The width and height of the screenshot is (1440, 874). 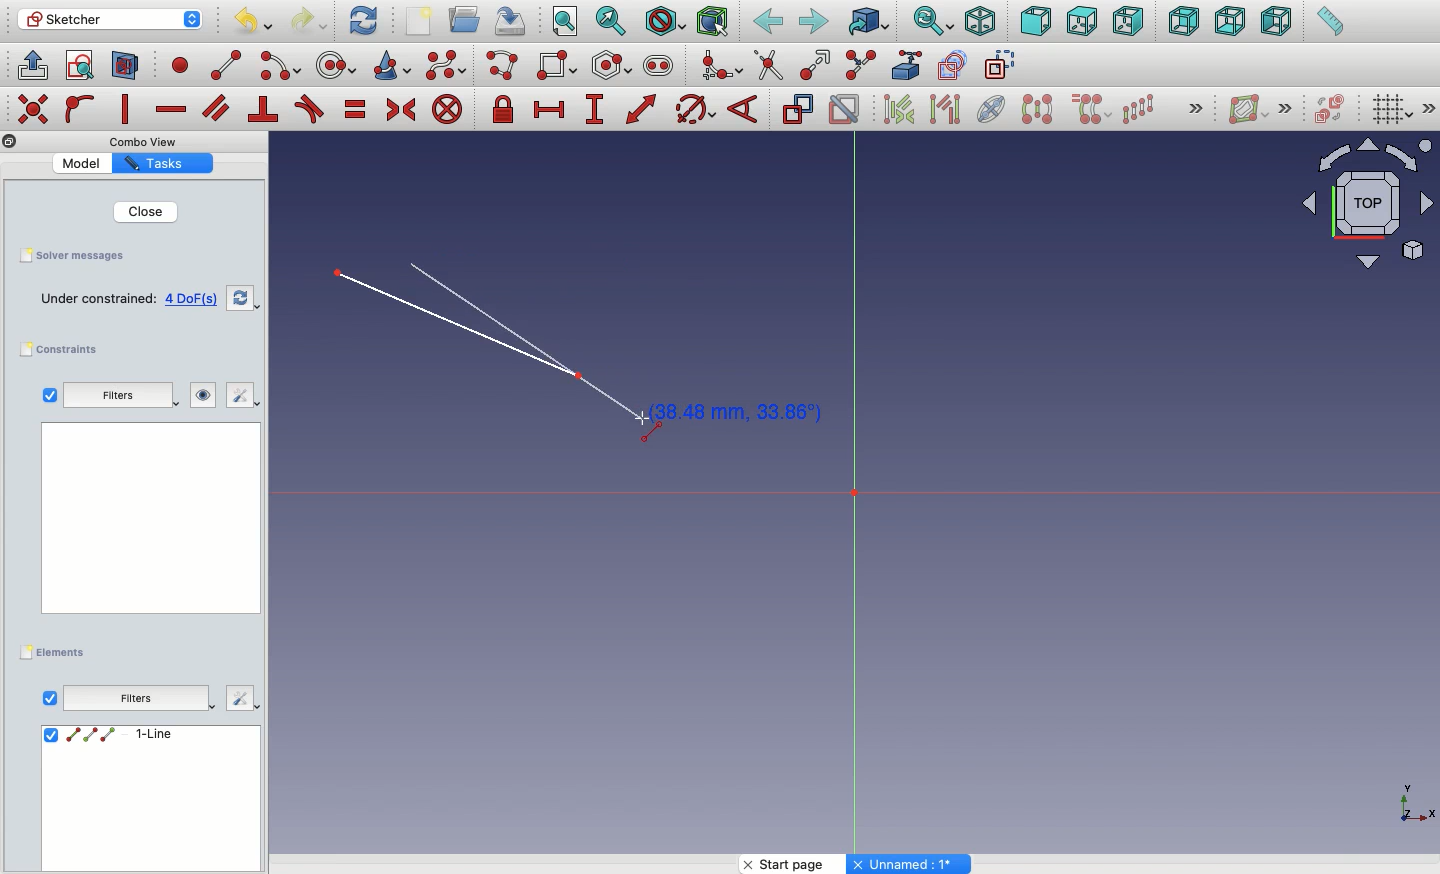 I want to click on Empty sketch, so click(x=127, y=298).